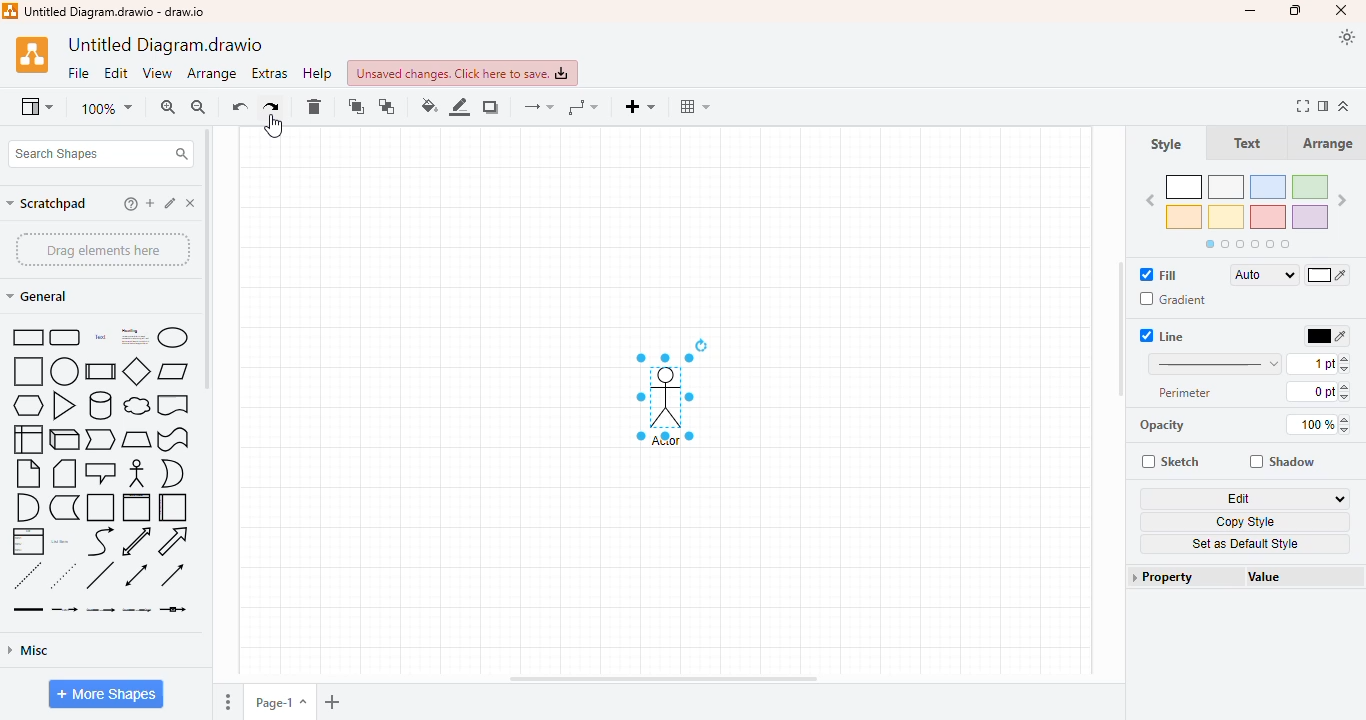 The image size is (1366, 720). Describe the element at coordinates (37, 108) in the screenshot. I see `view` at that location.